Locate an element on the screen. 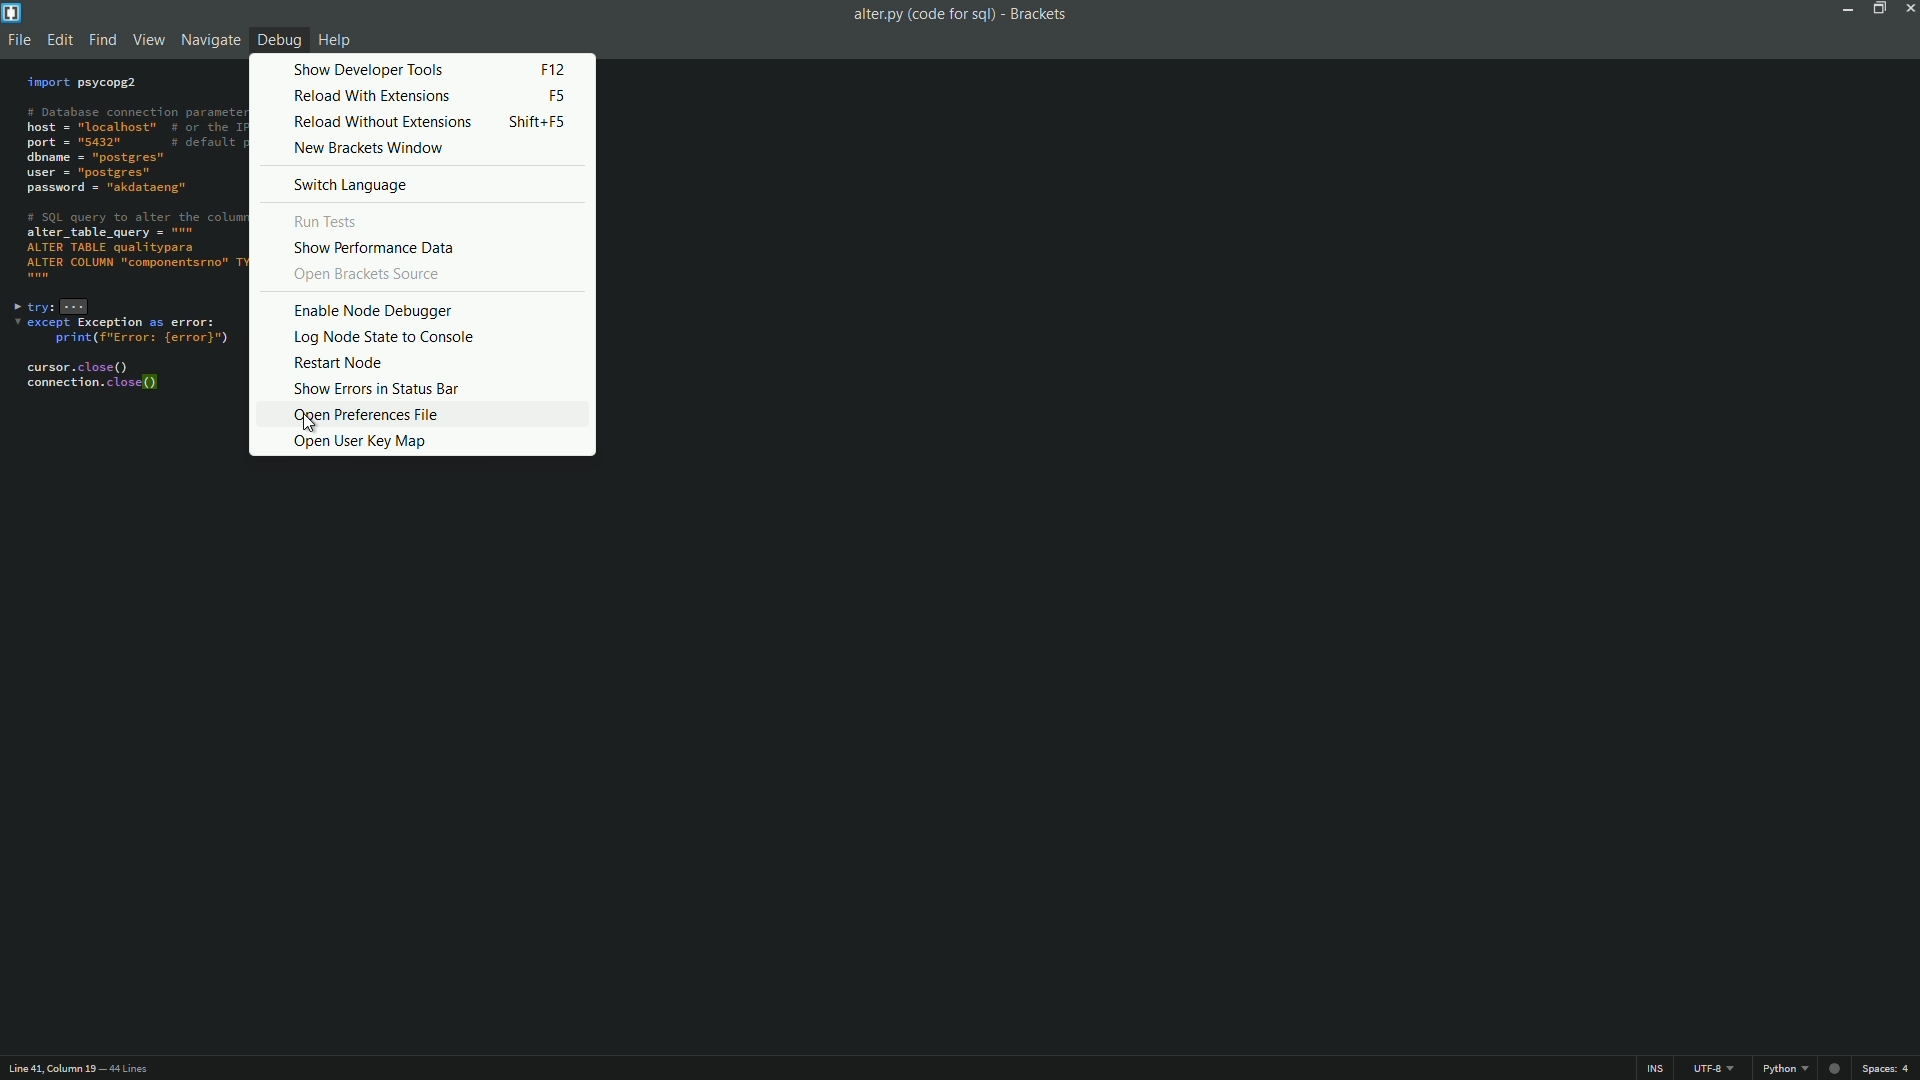 The width and height of the screenshot is (1920, 1080). Open preferences file is located at coordinates (422, 413).